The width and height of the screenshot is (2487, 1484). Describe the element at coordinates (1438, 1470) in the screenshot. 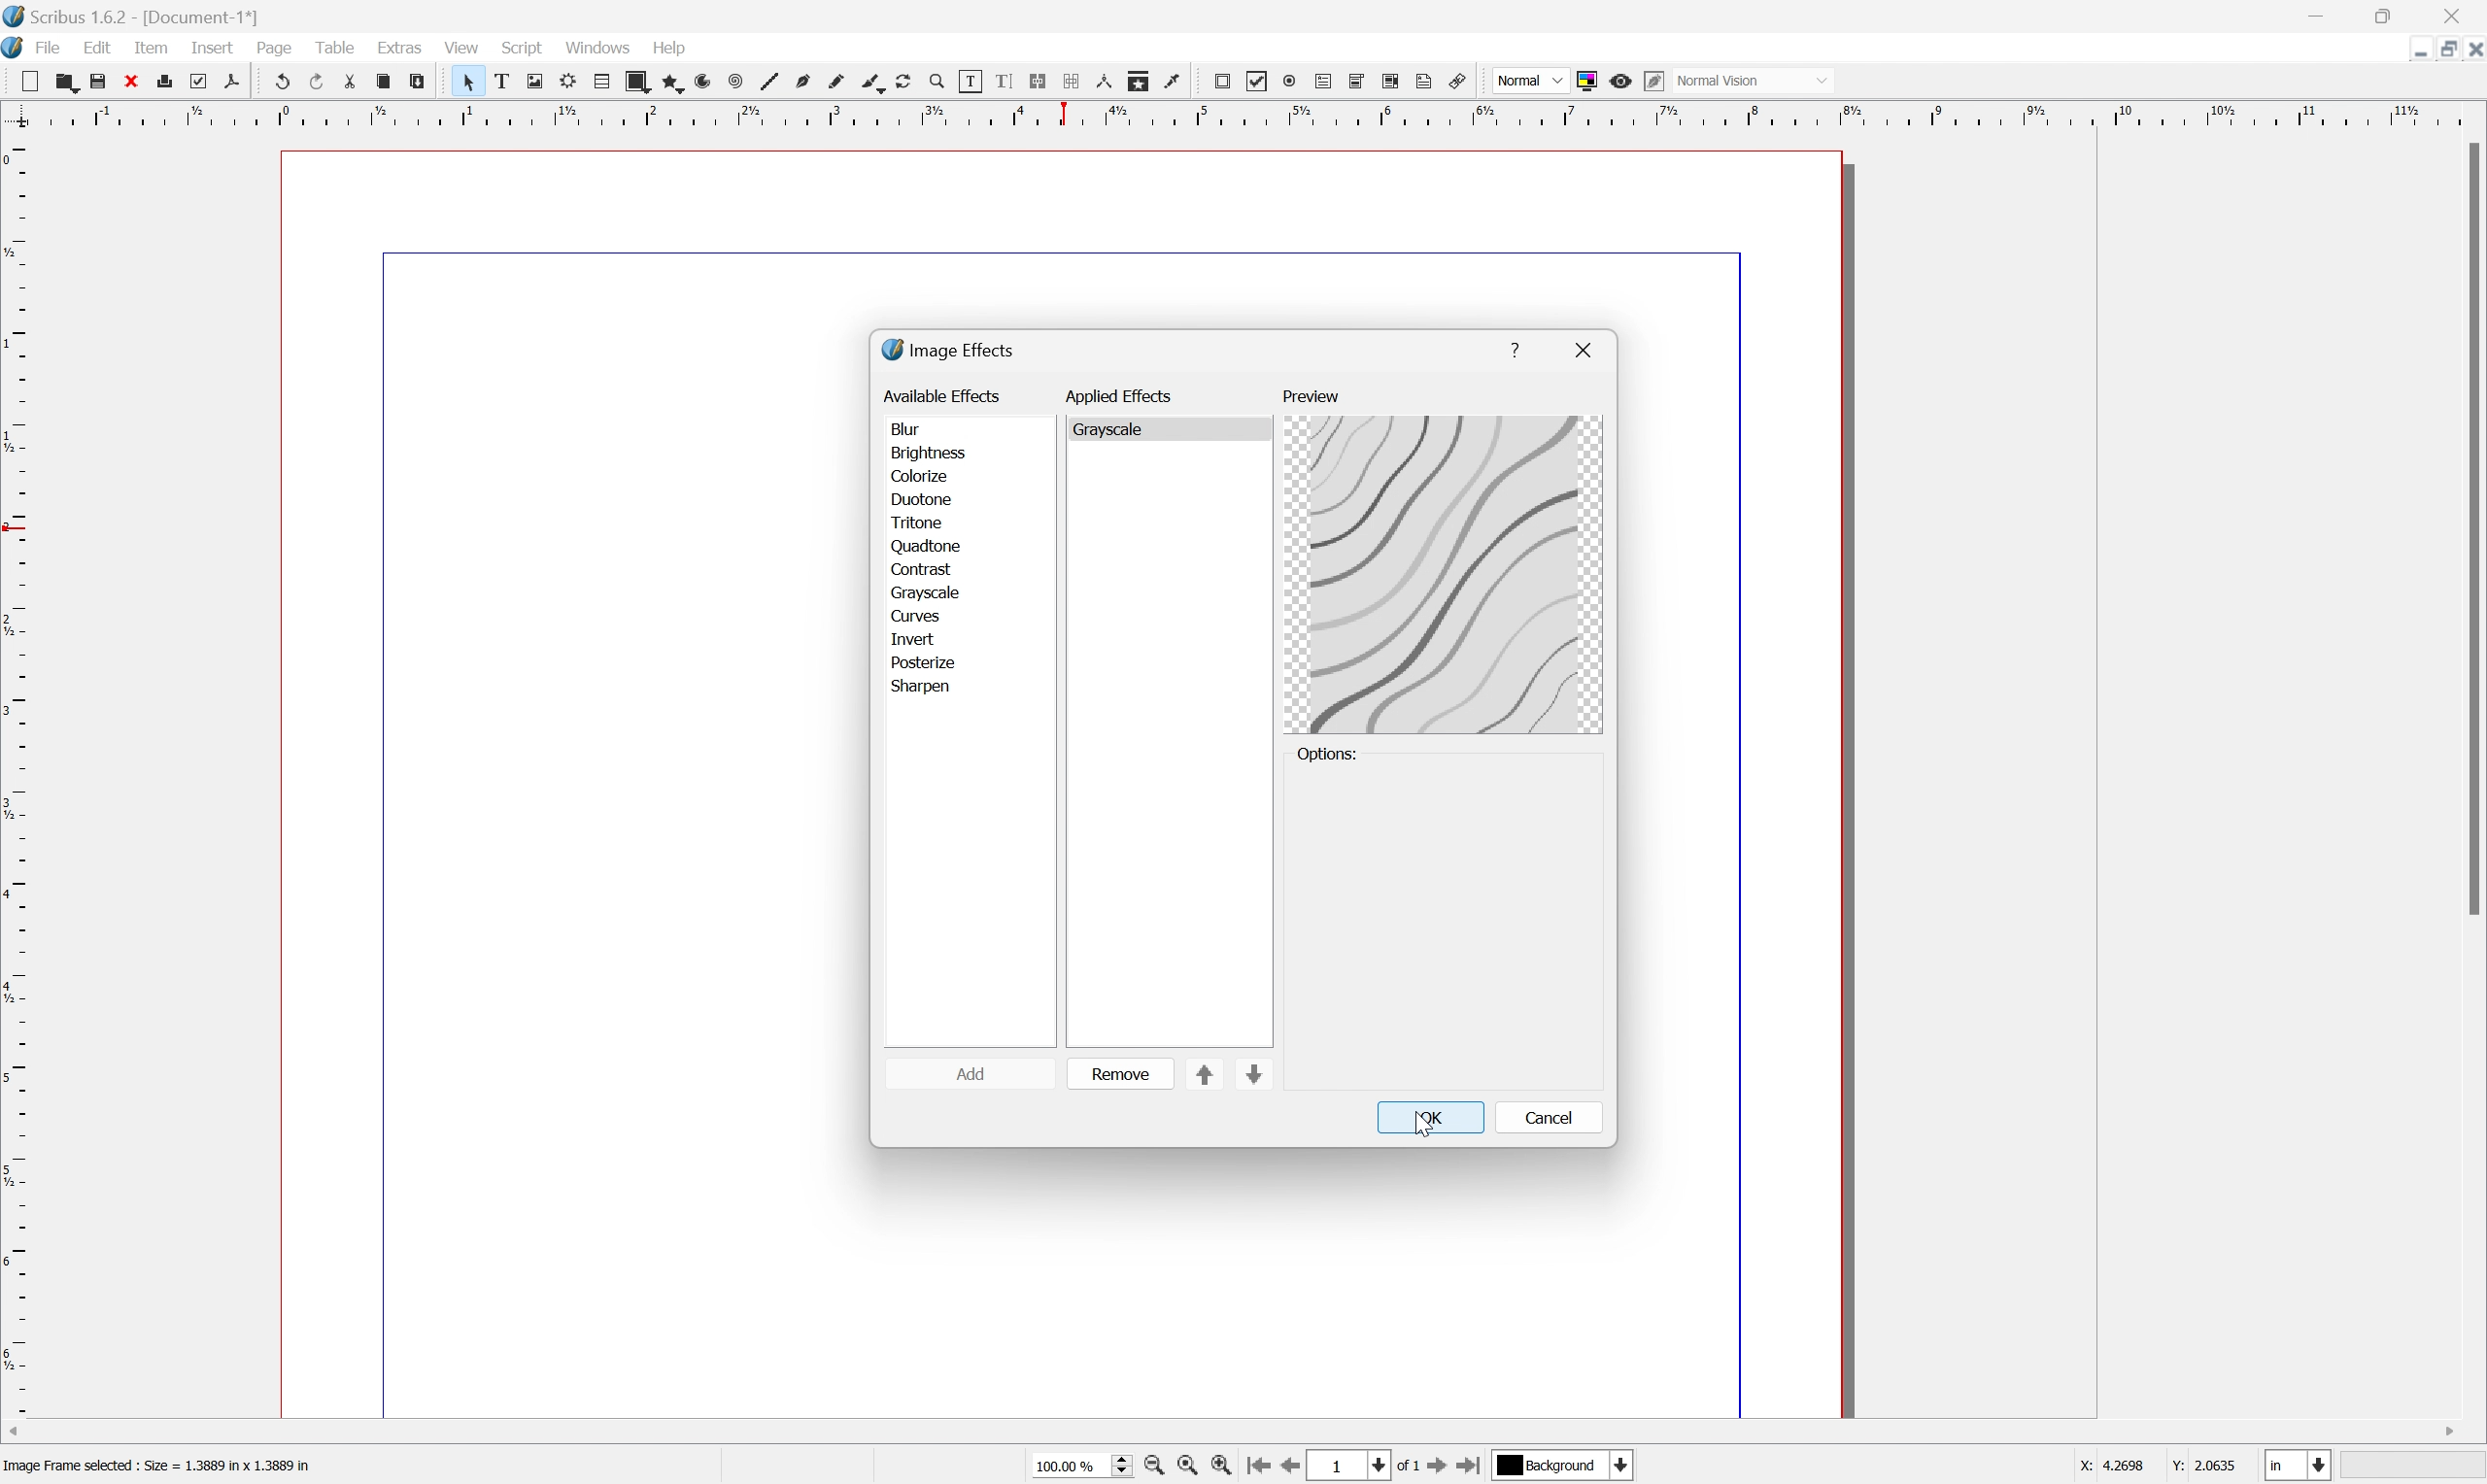

I see `Go to the next page` at that location.